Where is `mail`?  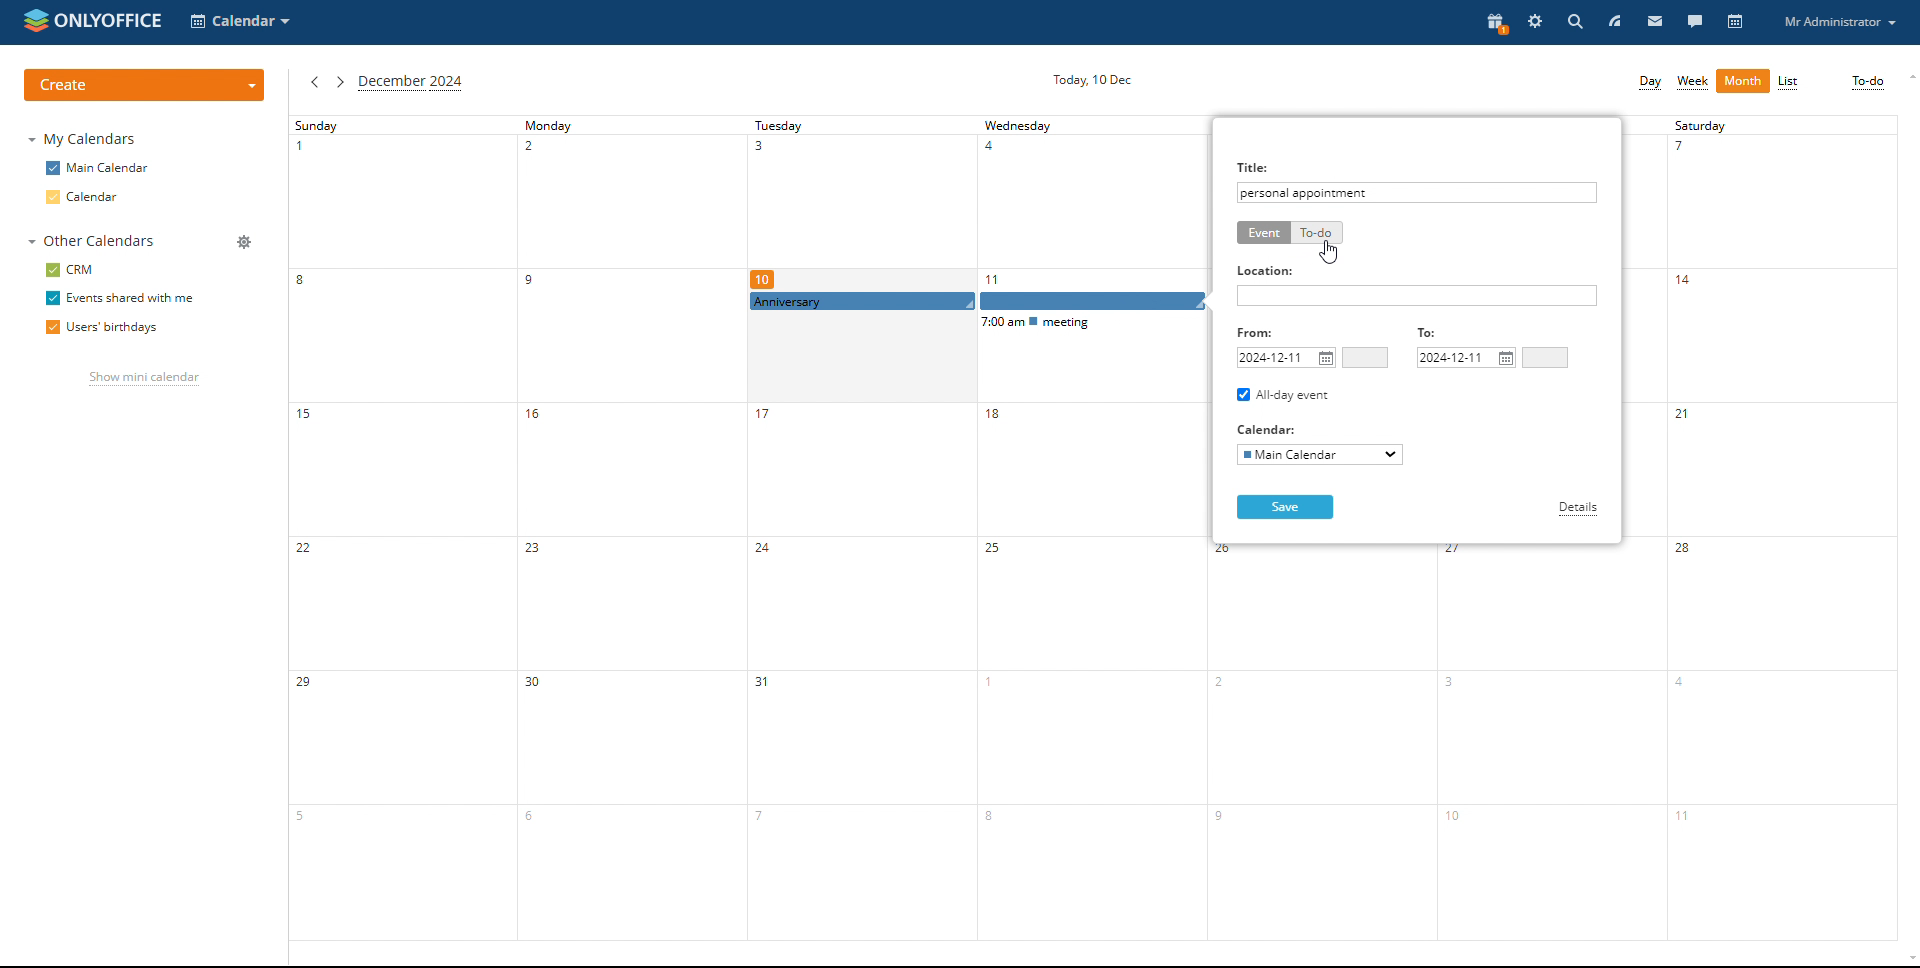 mail is located at coordinates (1655, 23).